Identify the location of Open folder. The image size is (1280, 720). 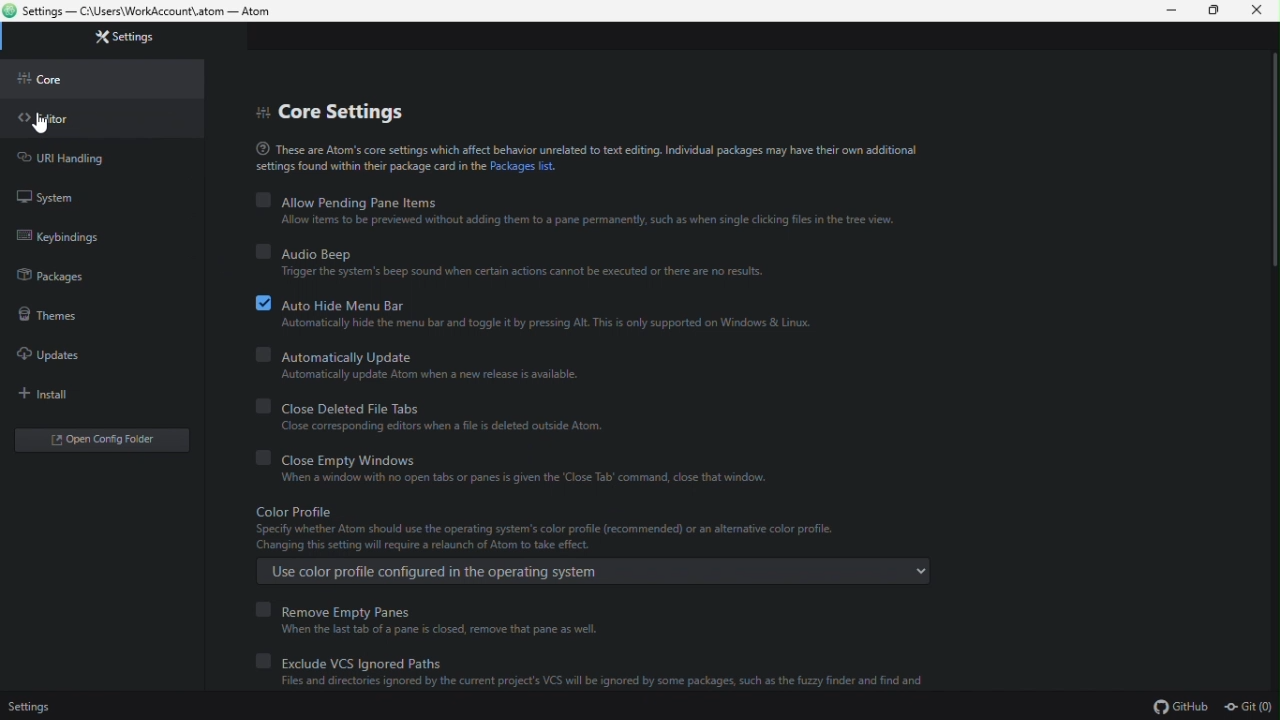
(117, 440).